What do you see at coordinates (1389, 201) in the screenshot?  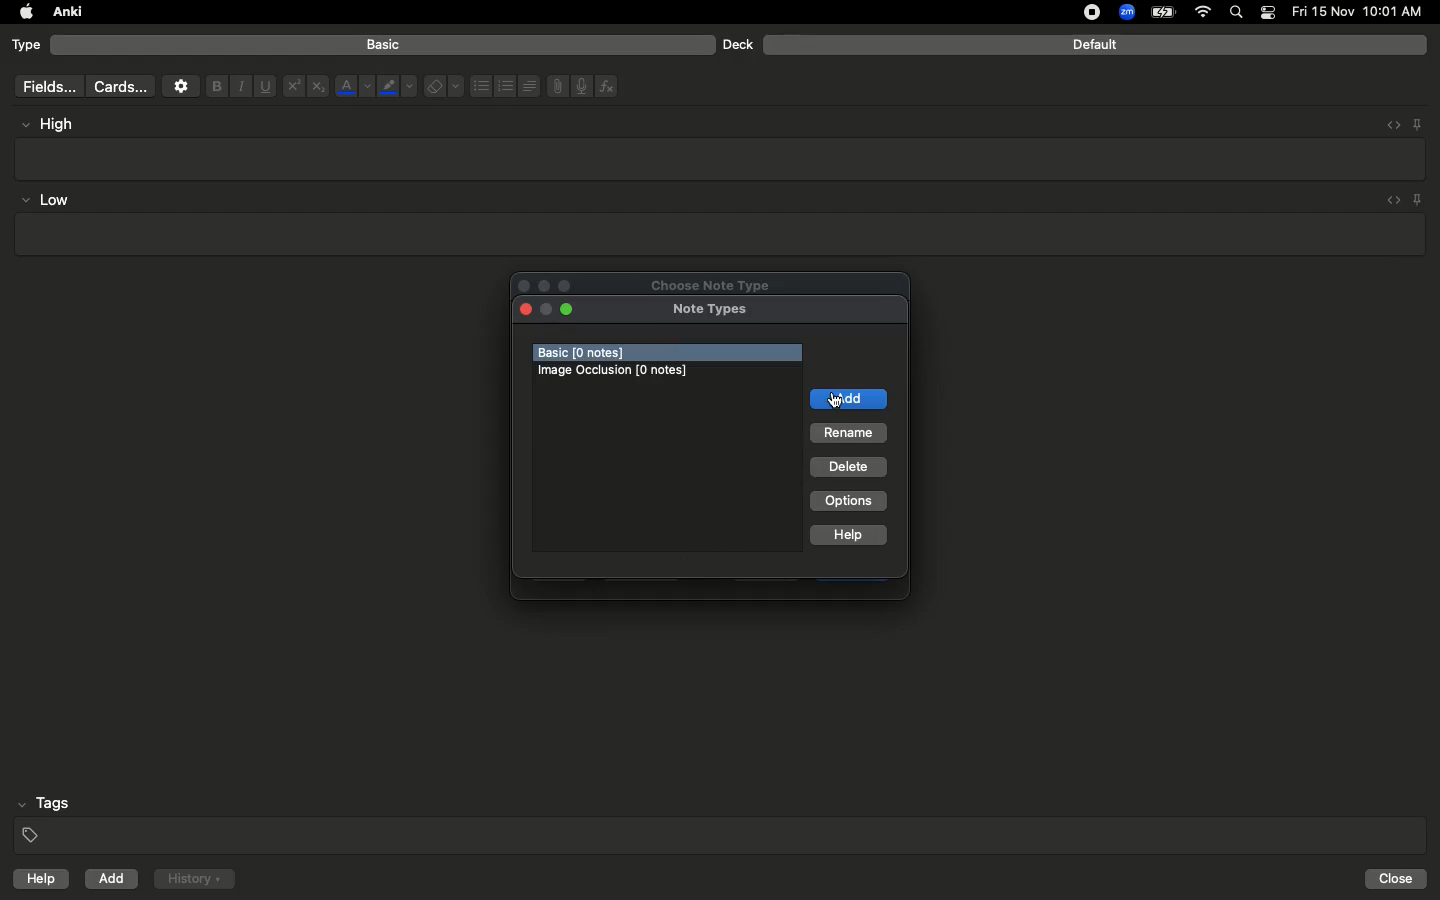 I see `Embed` at bounding box center [1389, 201].